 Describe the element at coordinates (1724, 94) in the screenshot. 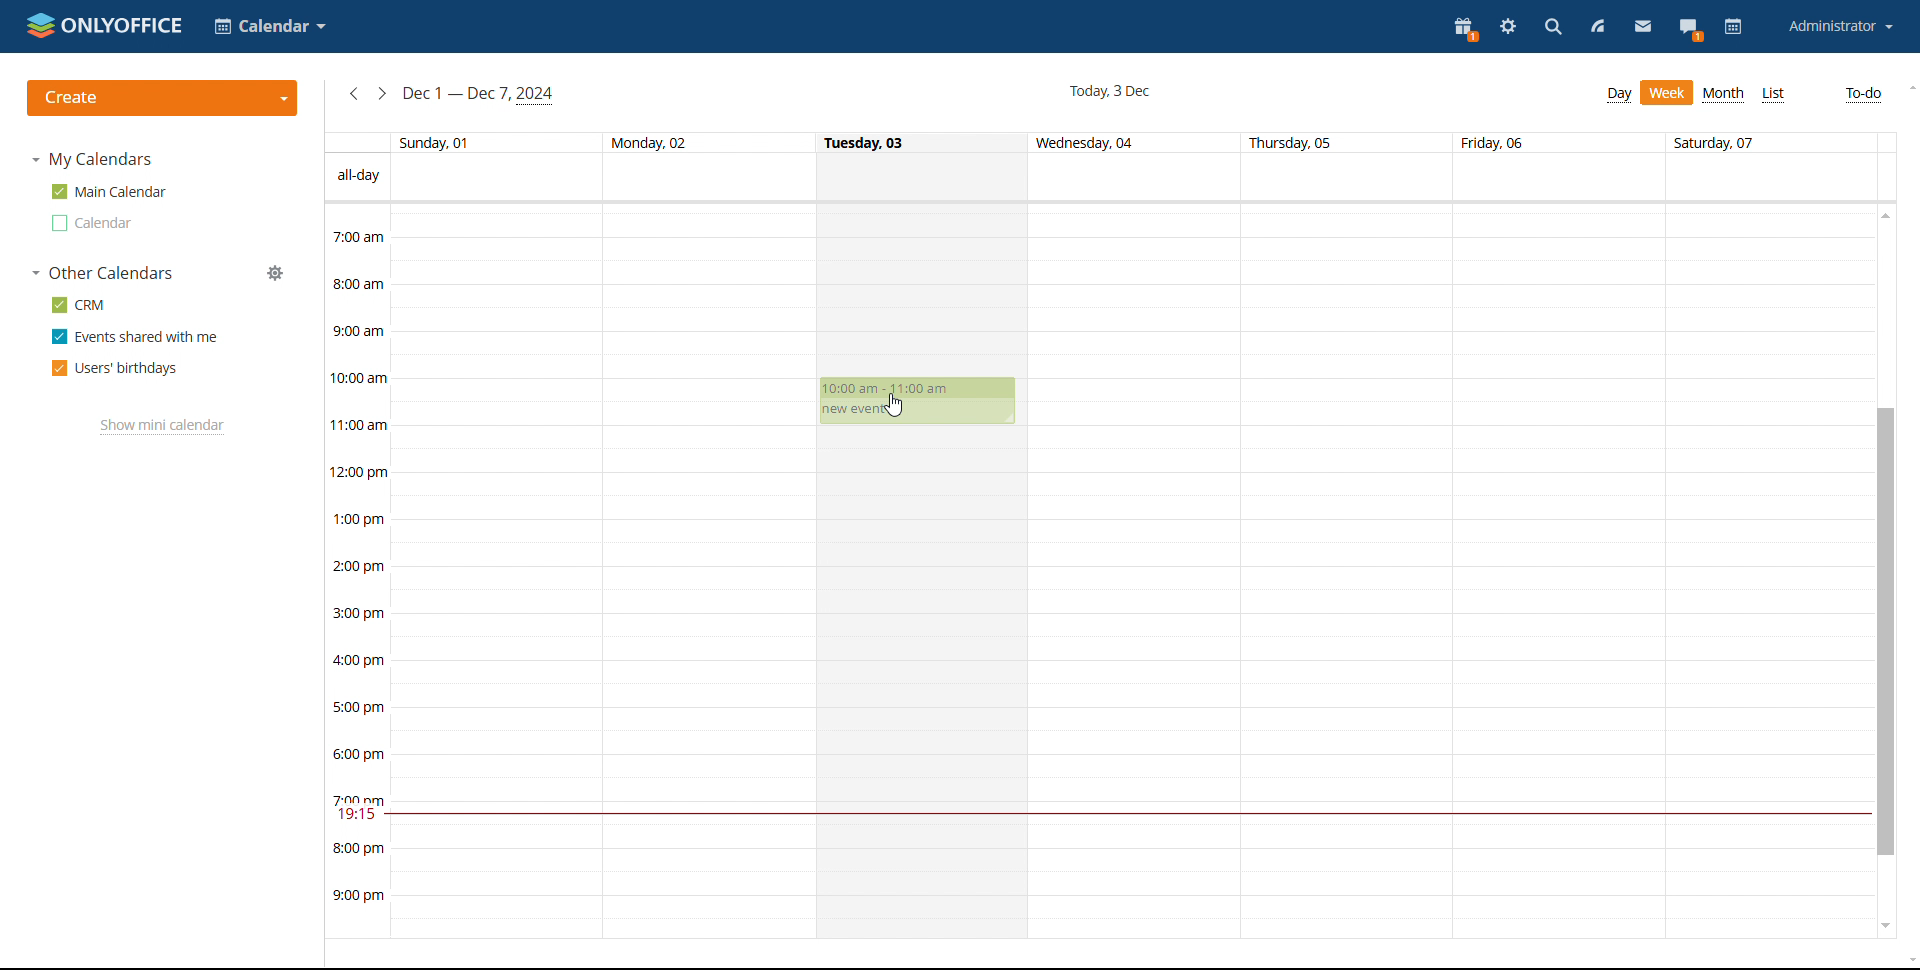

I see `Month` at that location.